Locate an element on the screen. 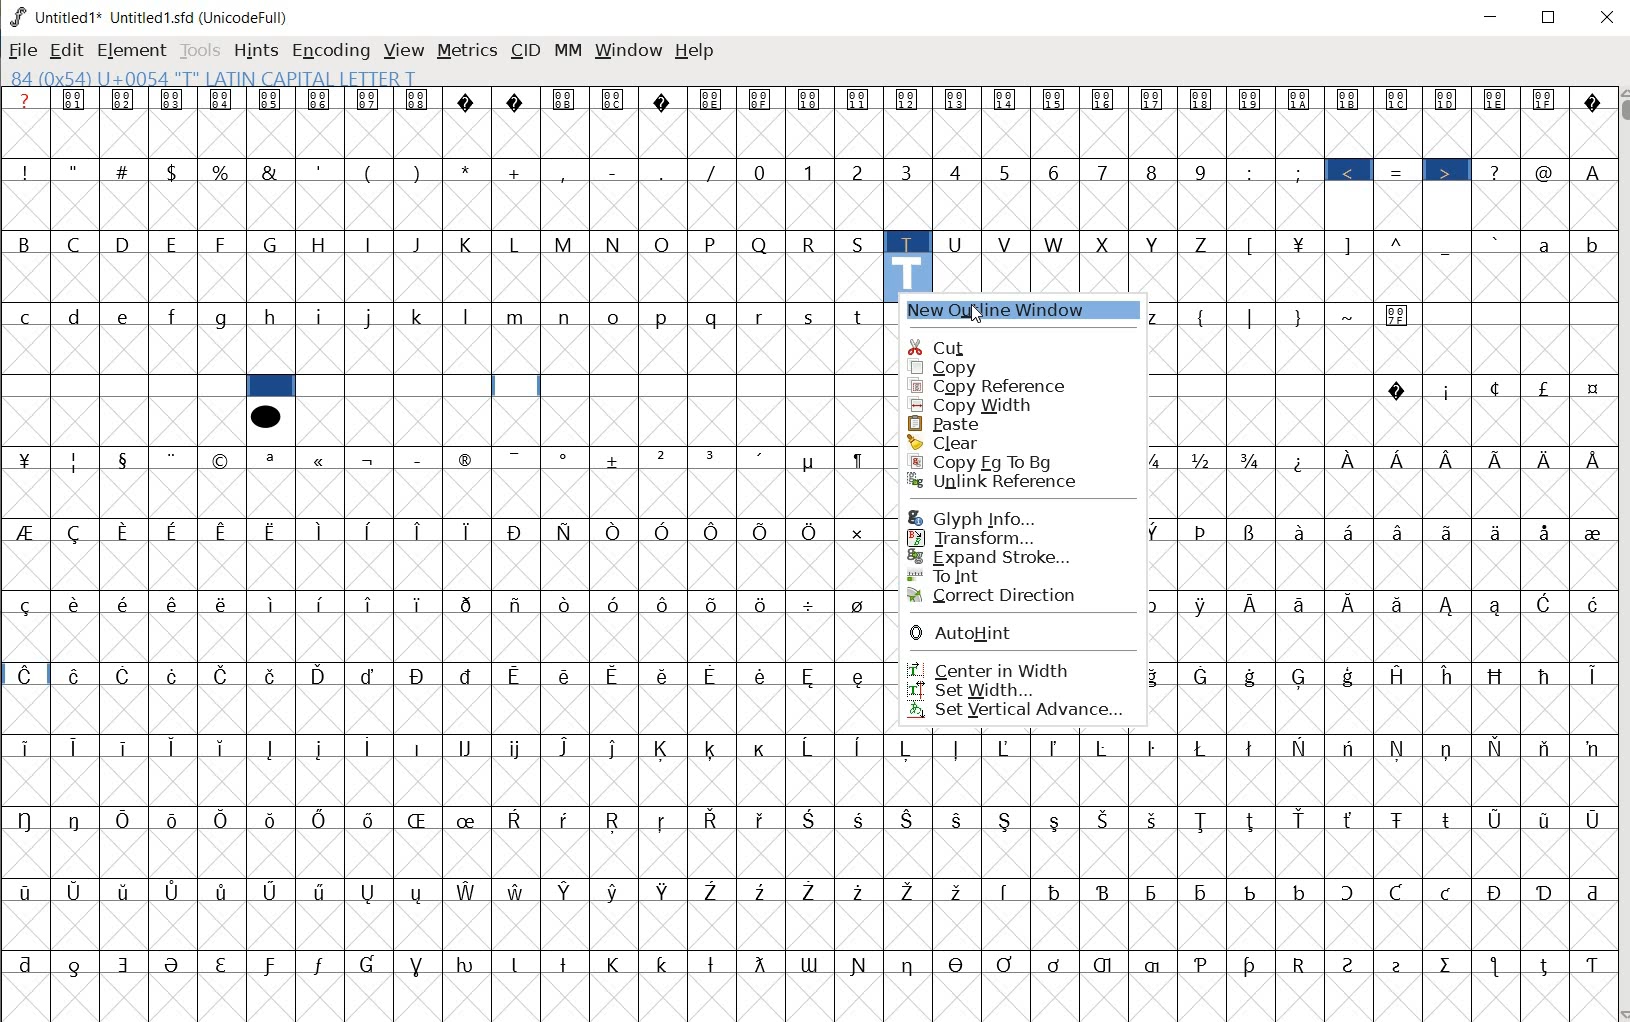  E is located at coordinates (175, 245).